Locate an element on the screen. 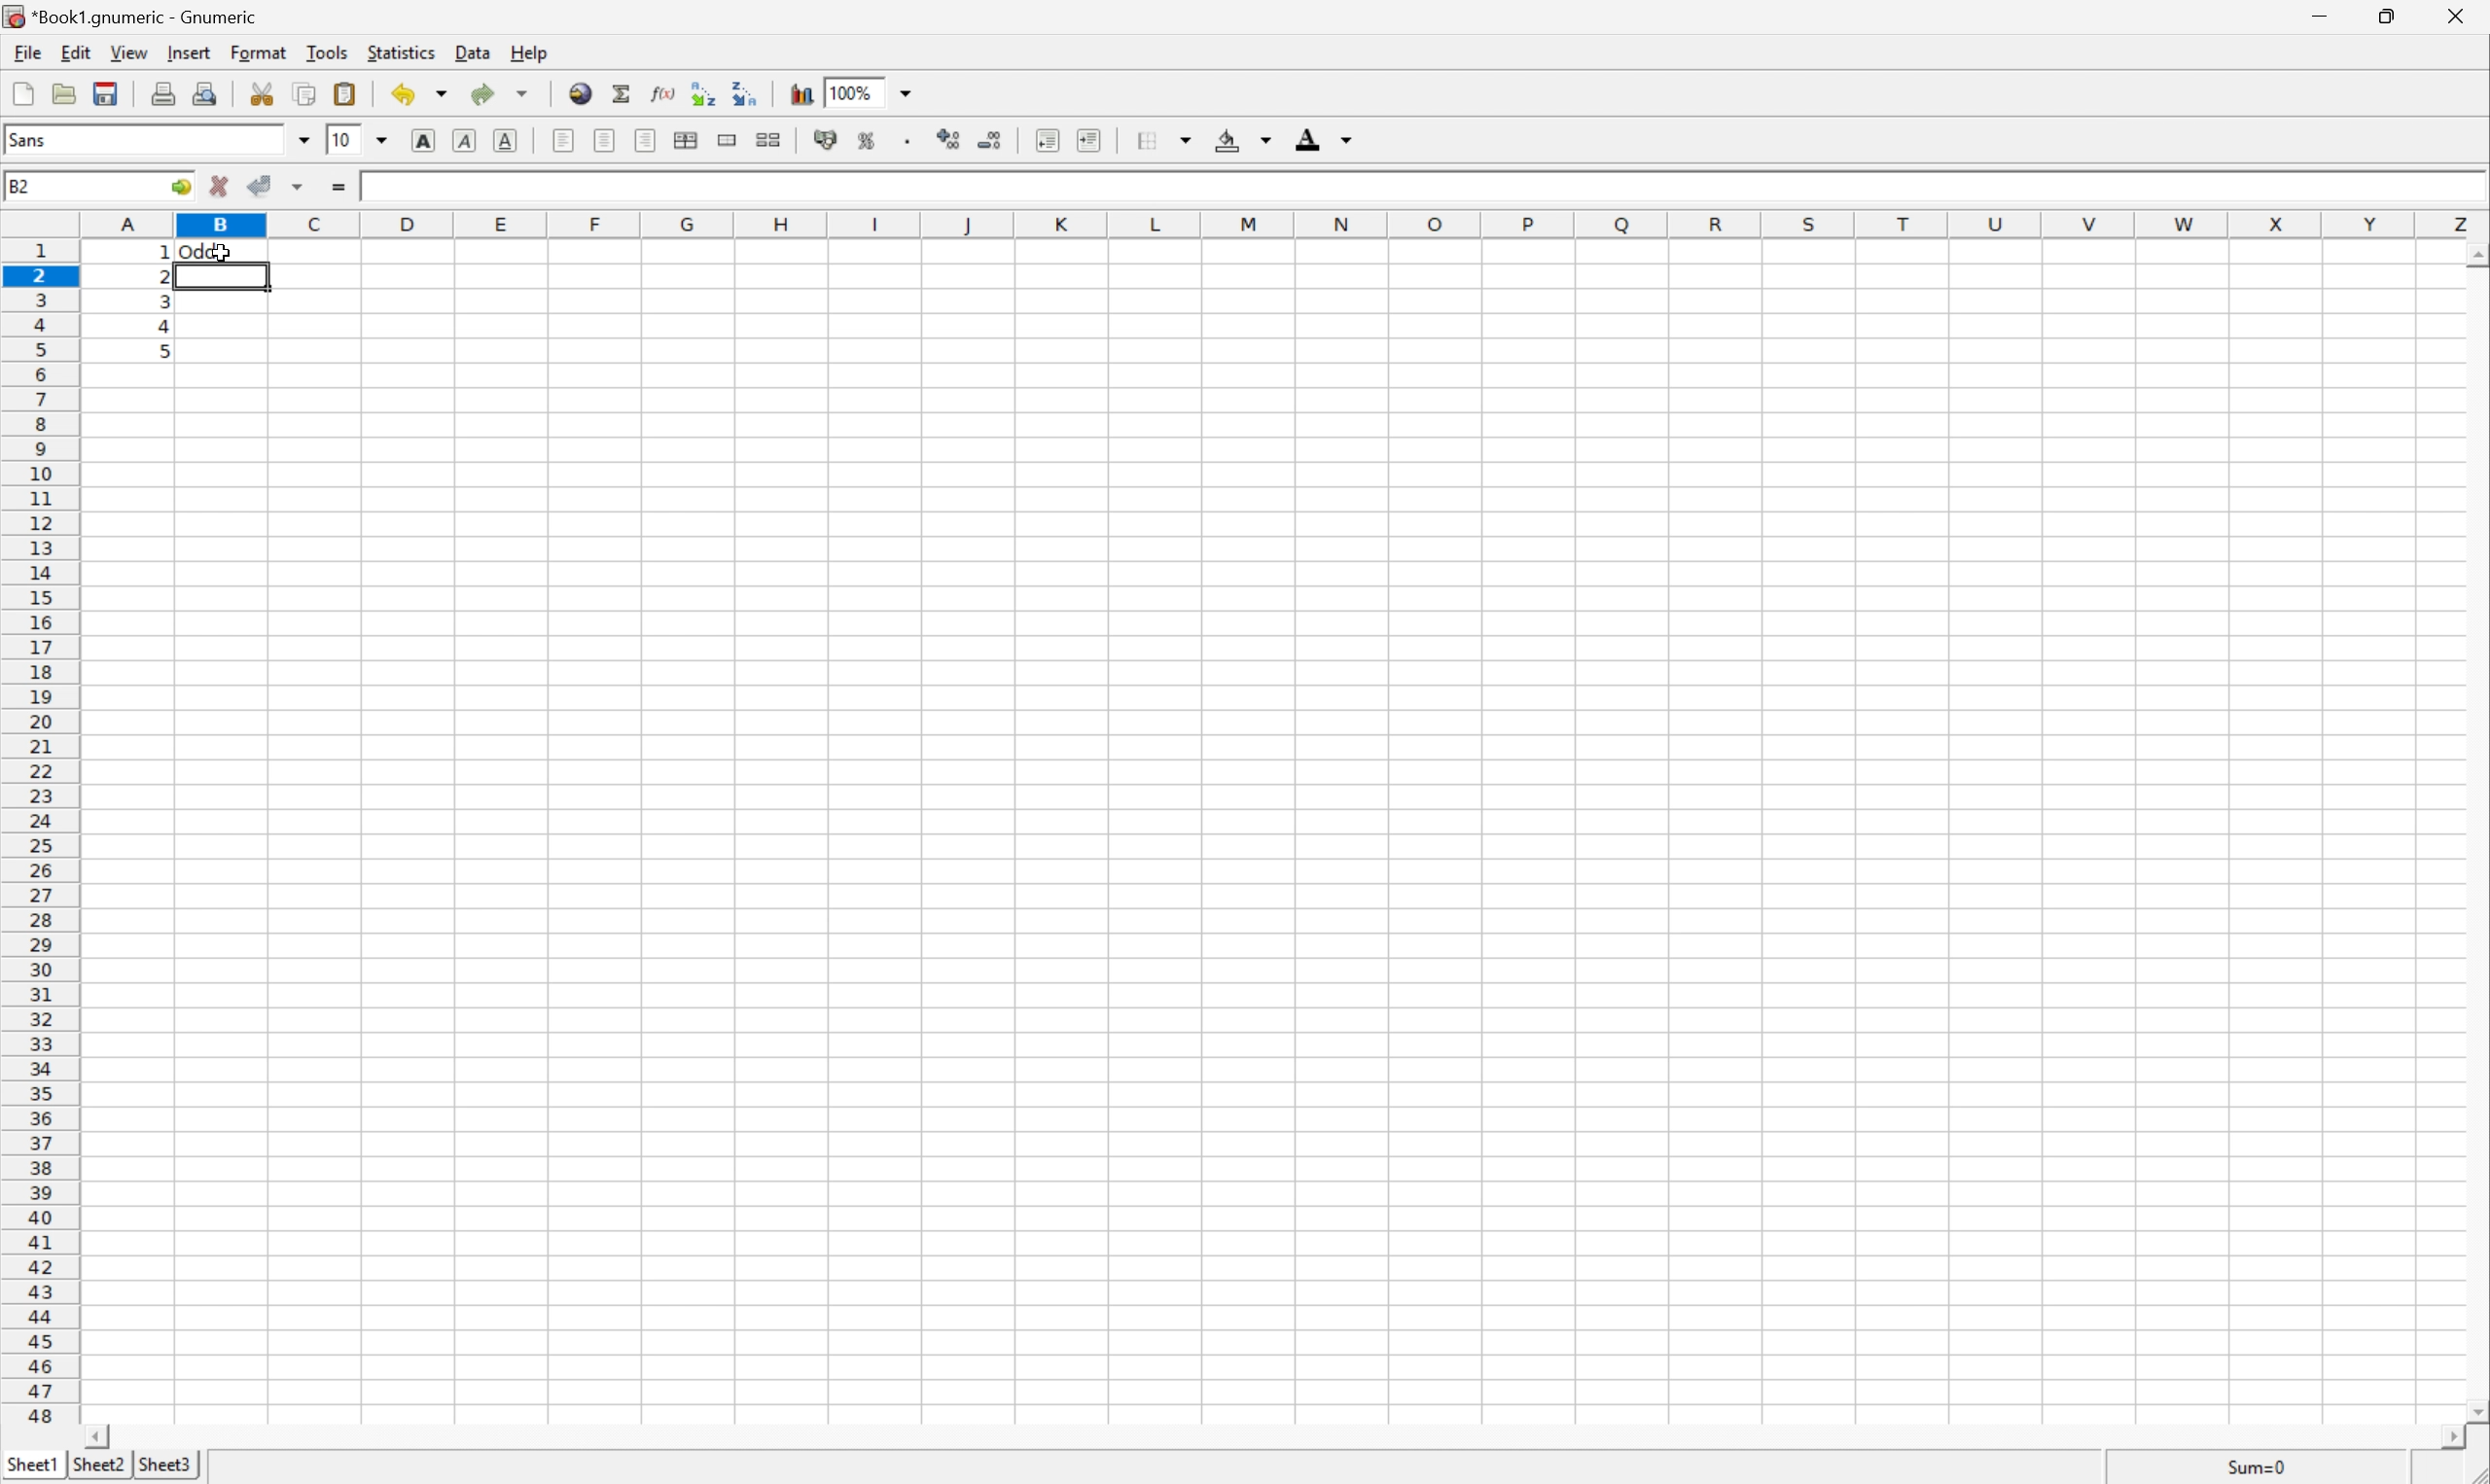 This screenshot has width=2490, height=1484. Borders is located at coordinates (1160, 138).